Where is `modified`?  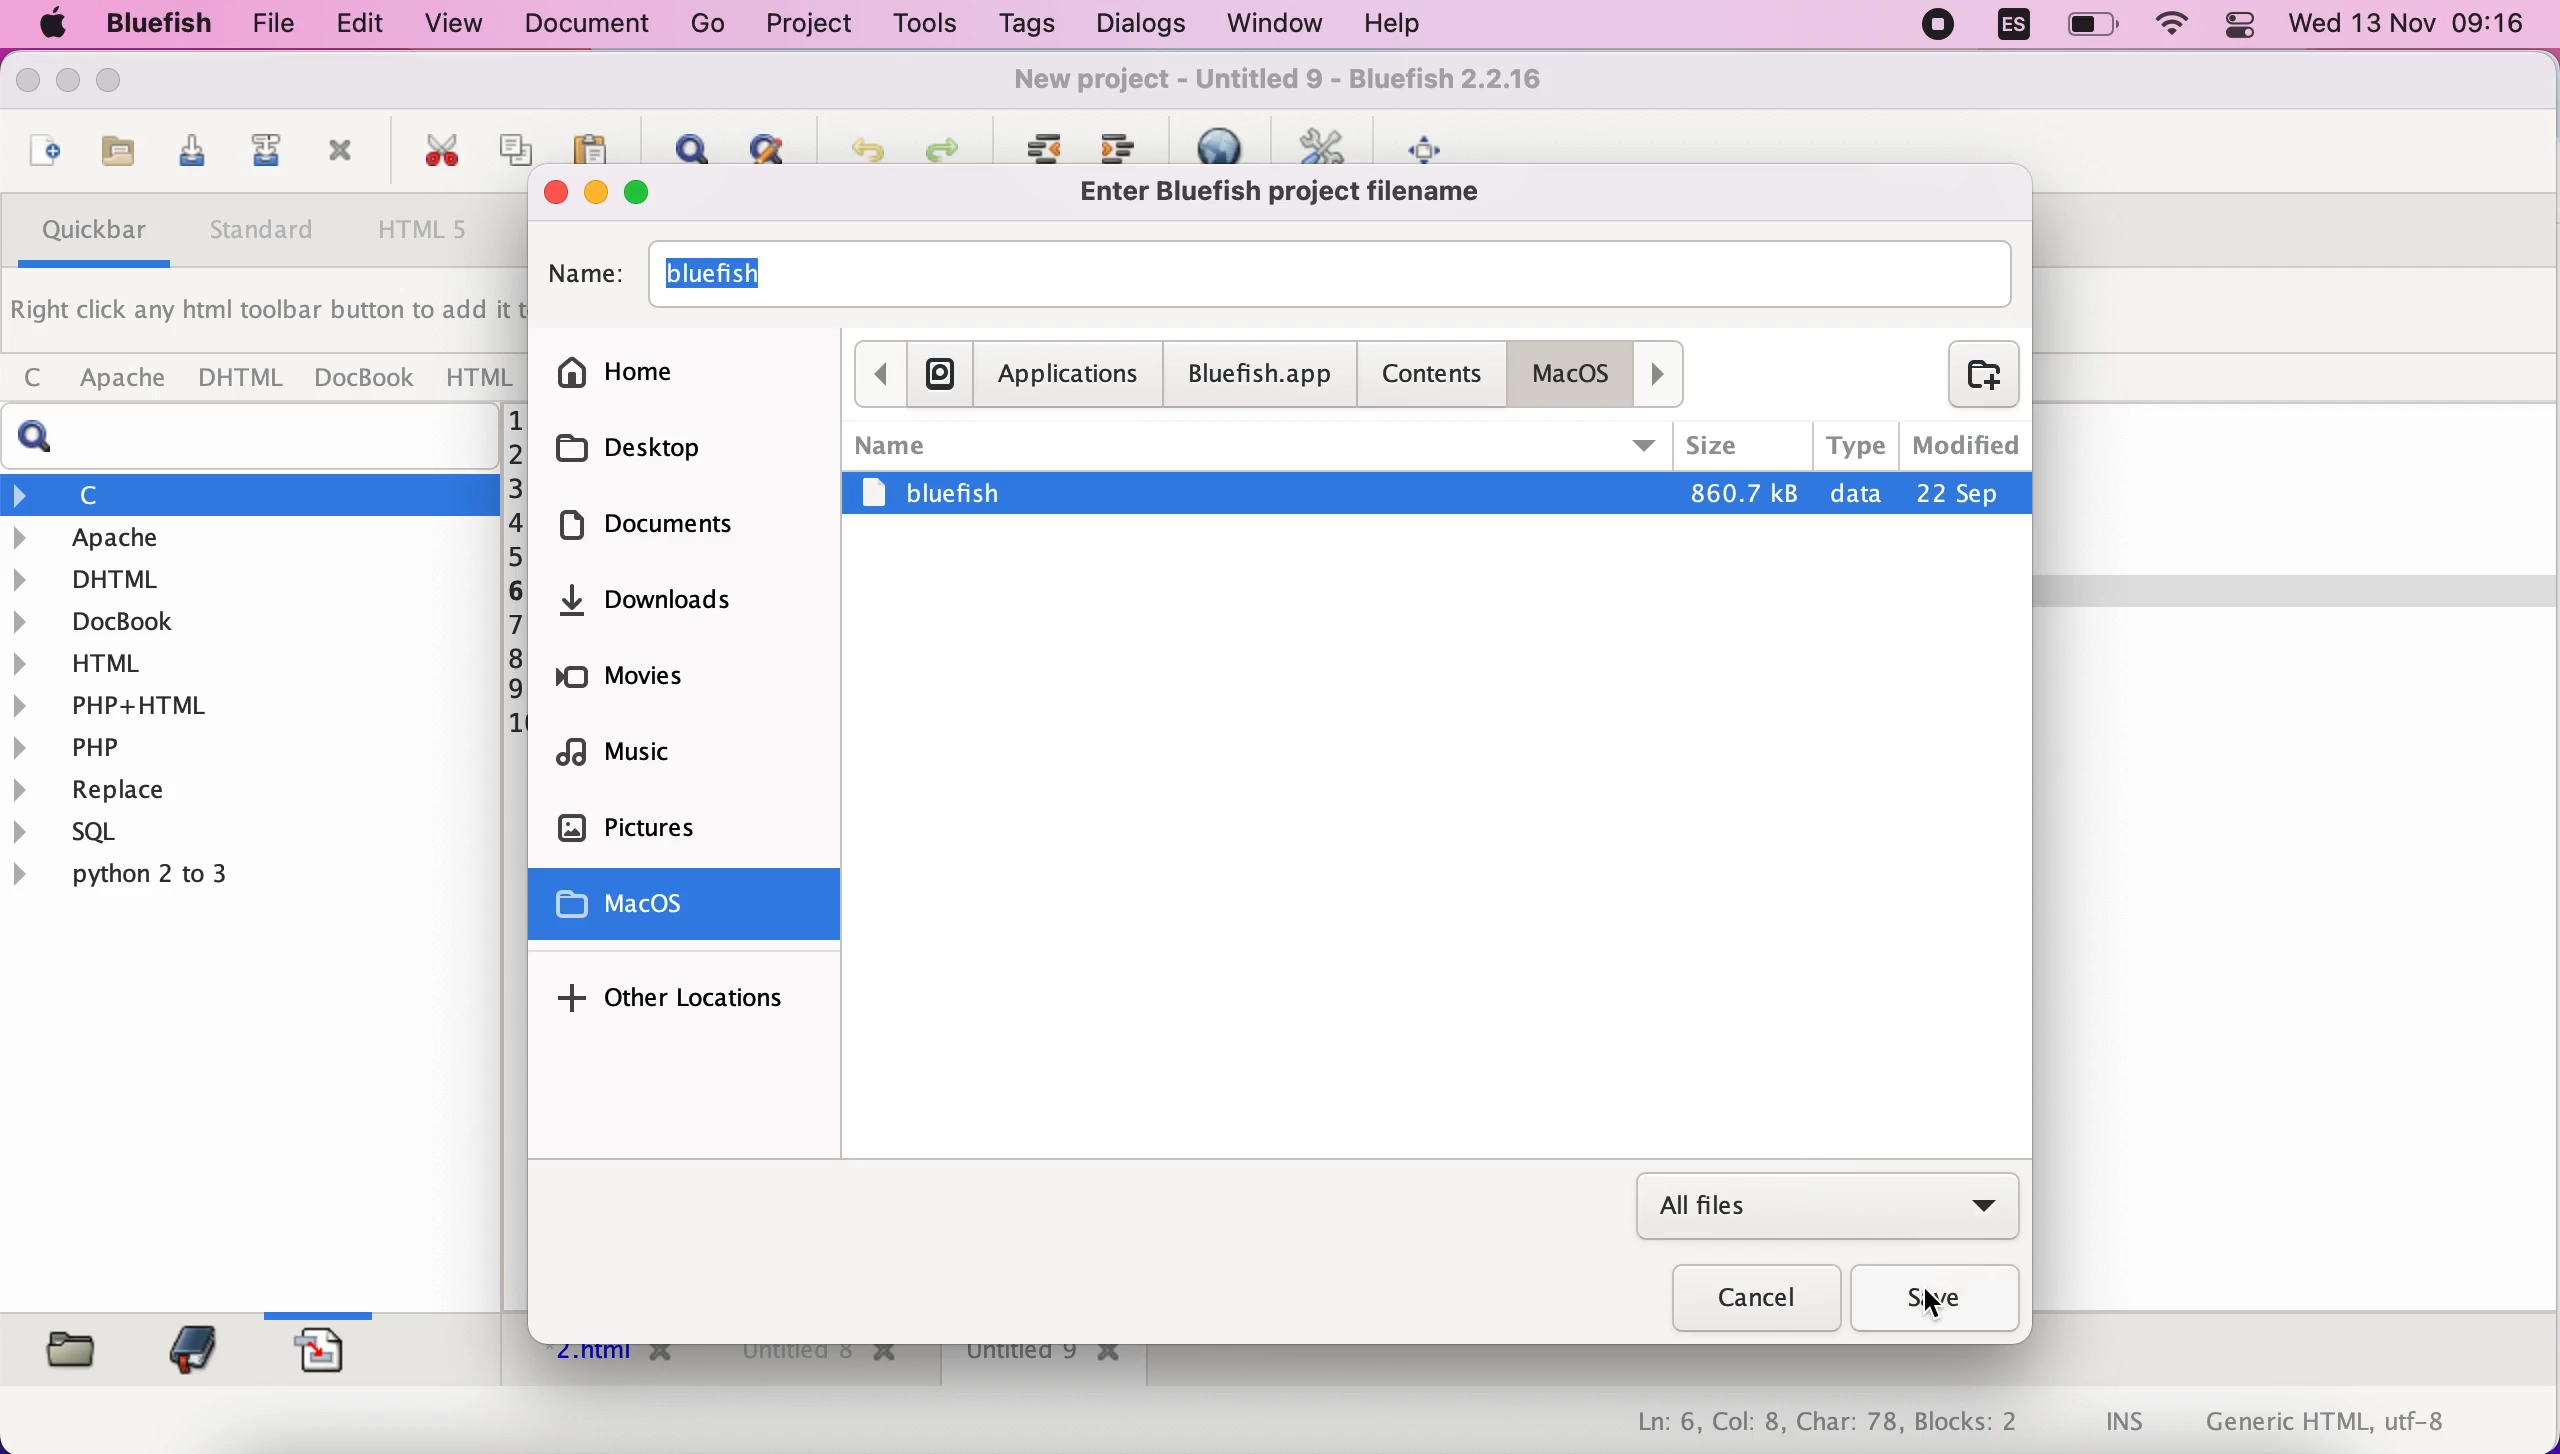
modified is located at coordinates (1963, 441).